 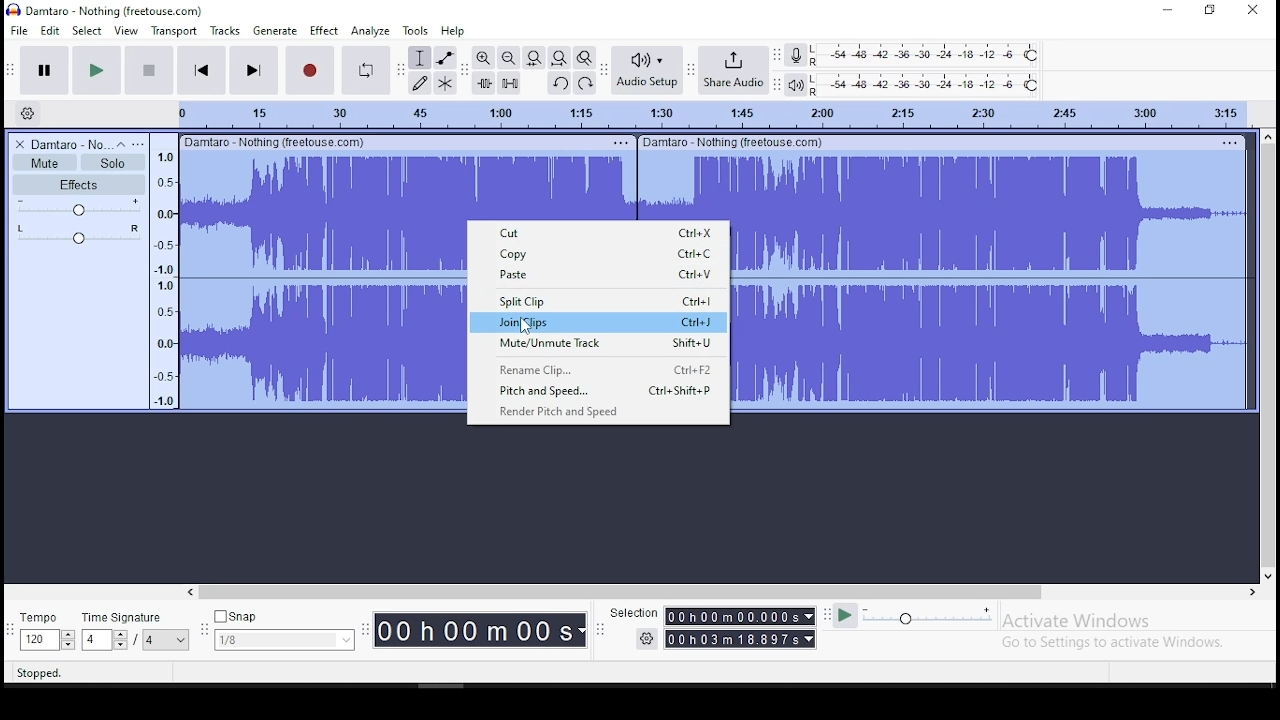 I want to click on audio setup, so click(x=646, y=71).